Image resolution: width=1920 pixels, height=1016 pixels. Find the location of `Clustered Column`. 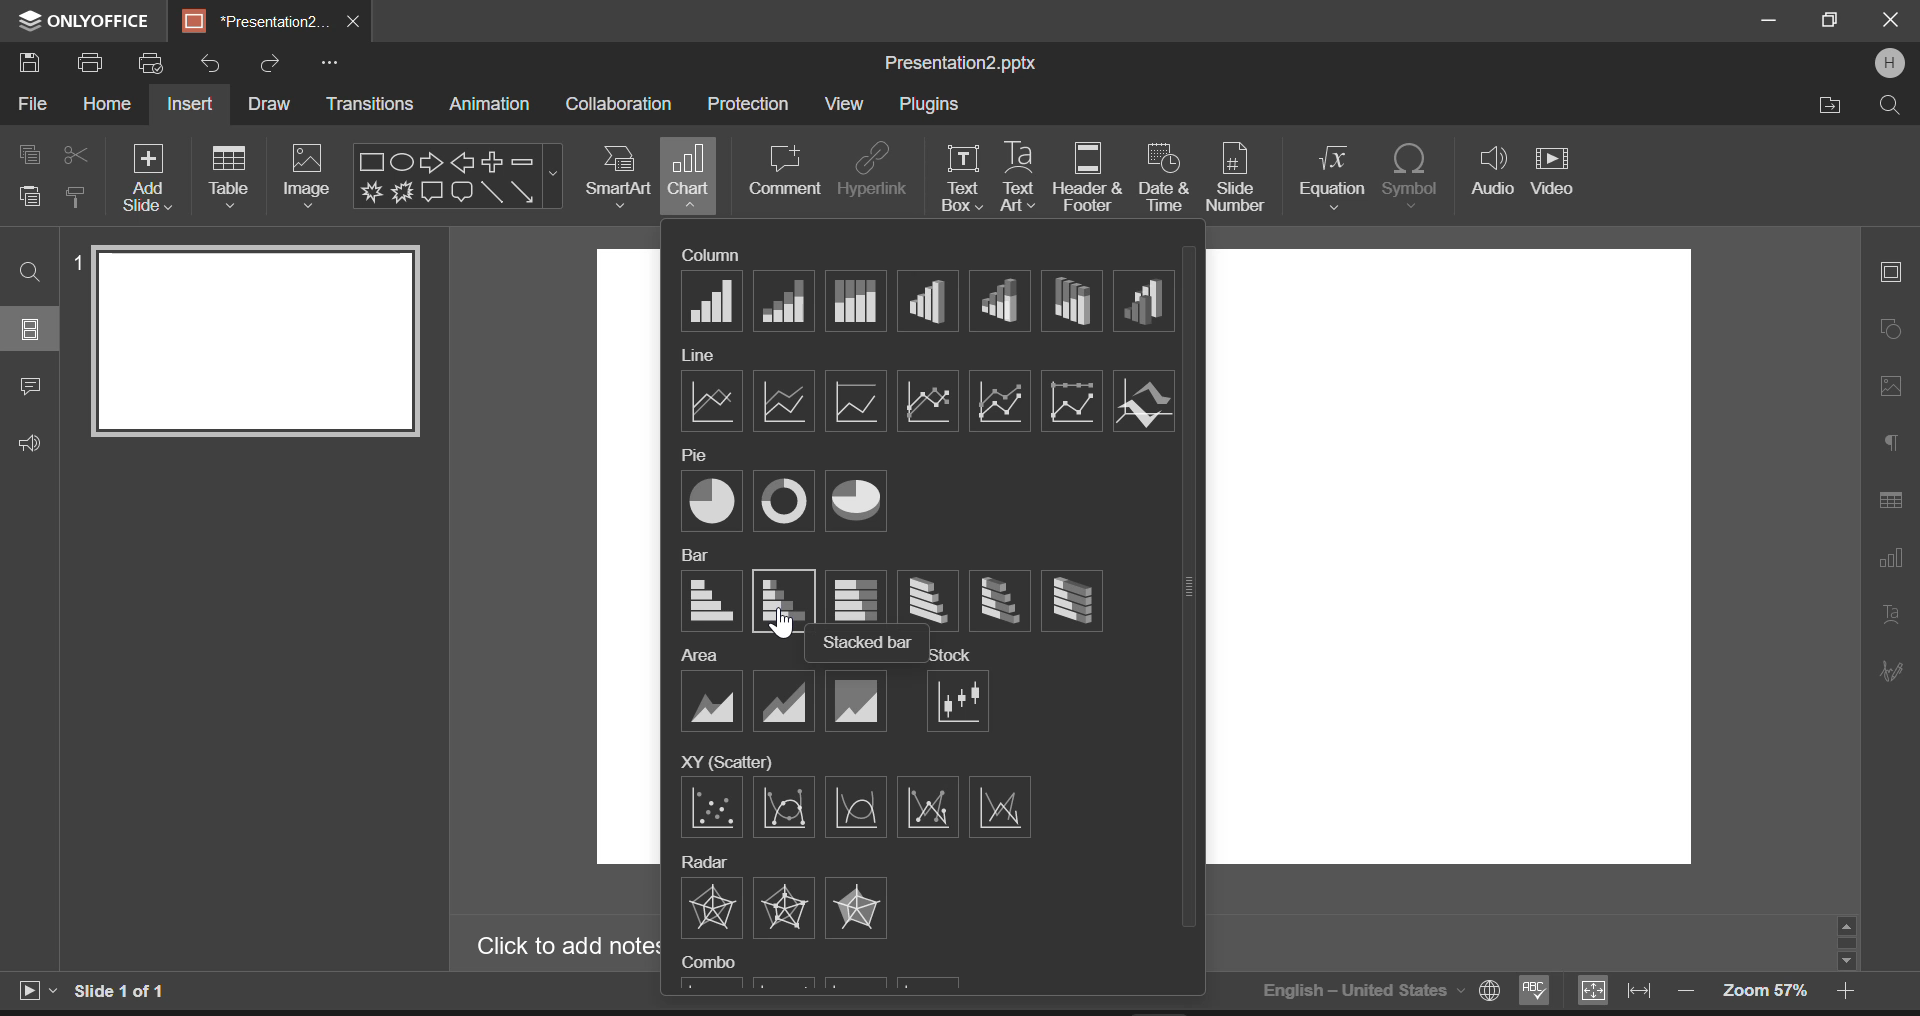

Clustered Column is located at coordinates (710, 301).